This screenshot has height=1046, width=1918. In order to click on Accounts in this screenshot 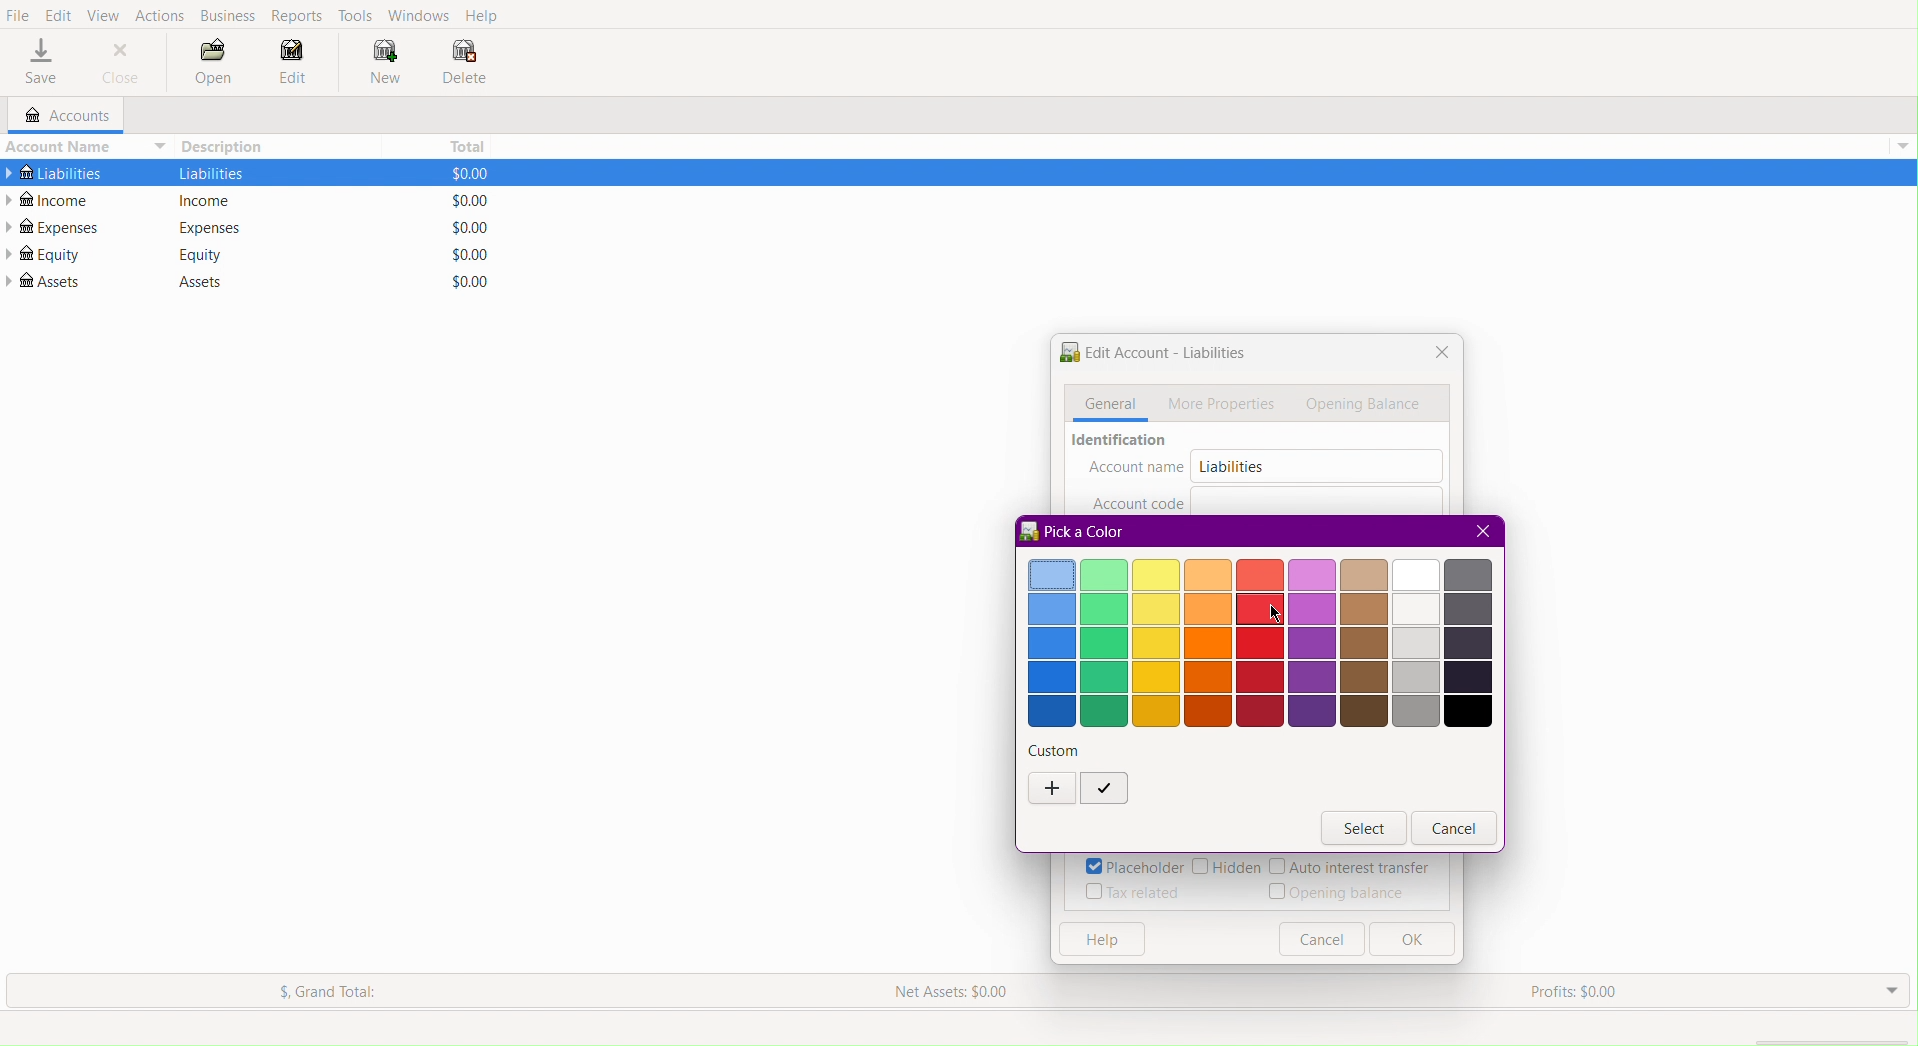, I will do `click(58, 116)`.